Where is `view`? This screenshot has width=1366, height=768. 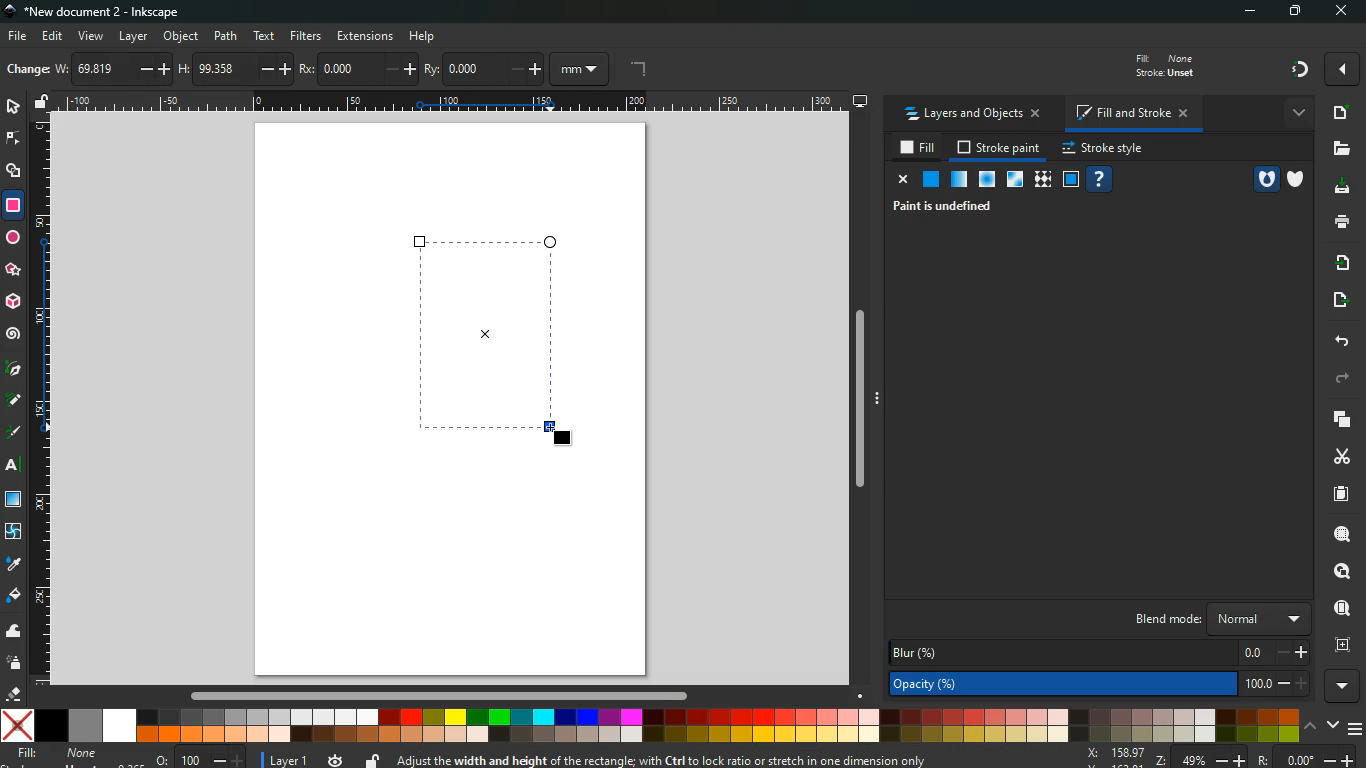 view is located at coordinates (90, 35).